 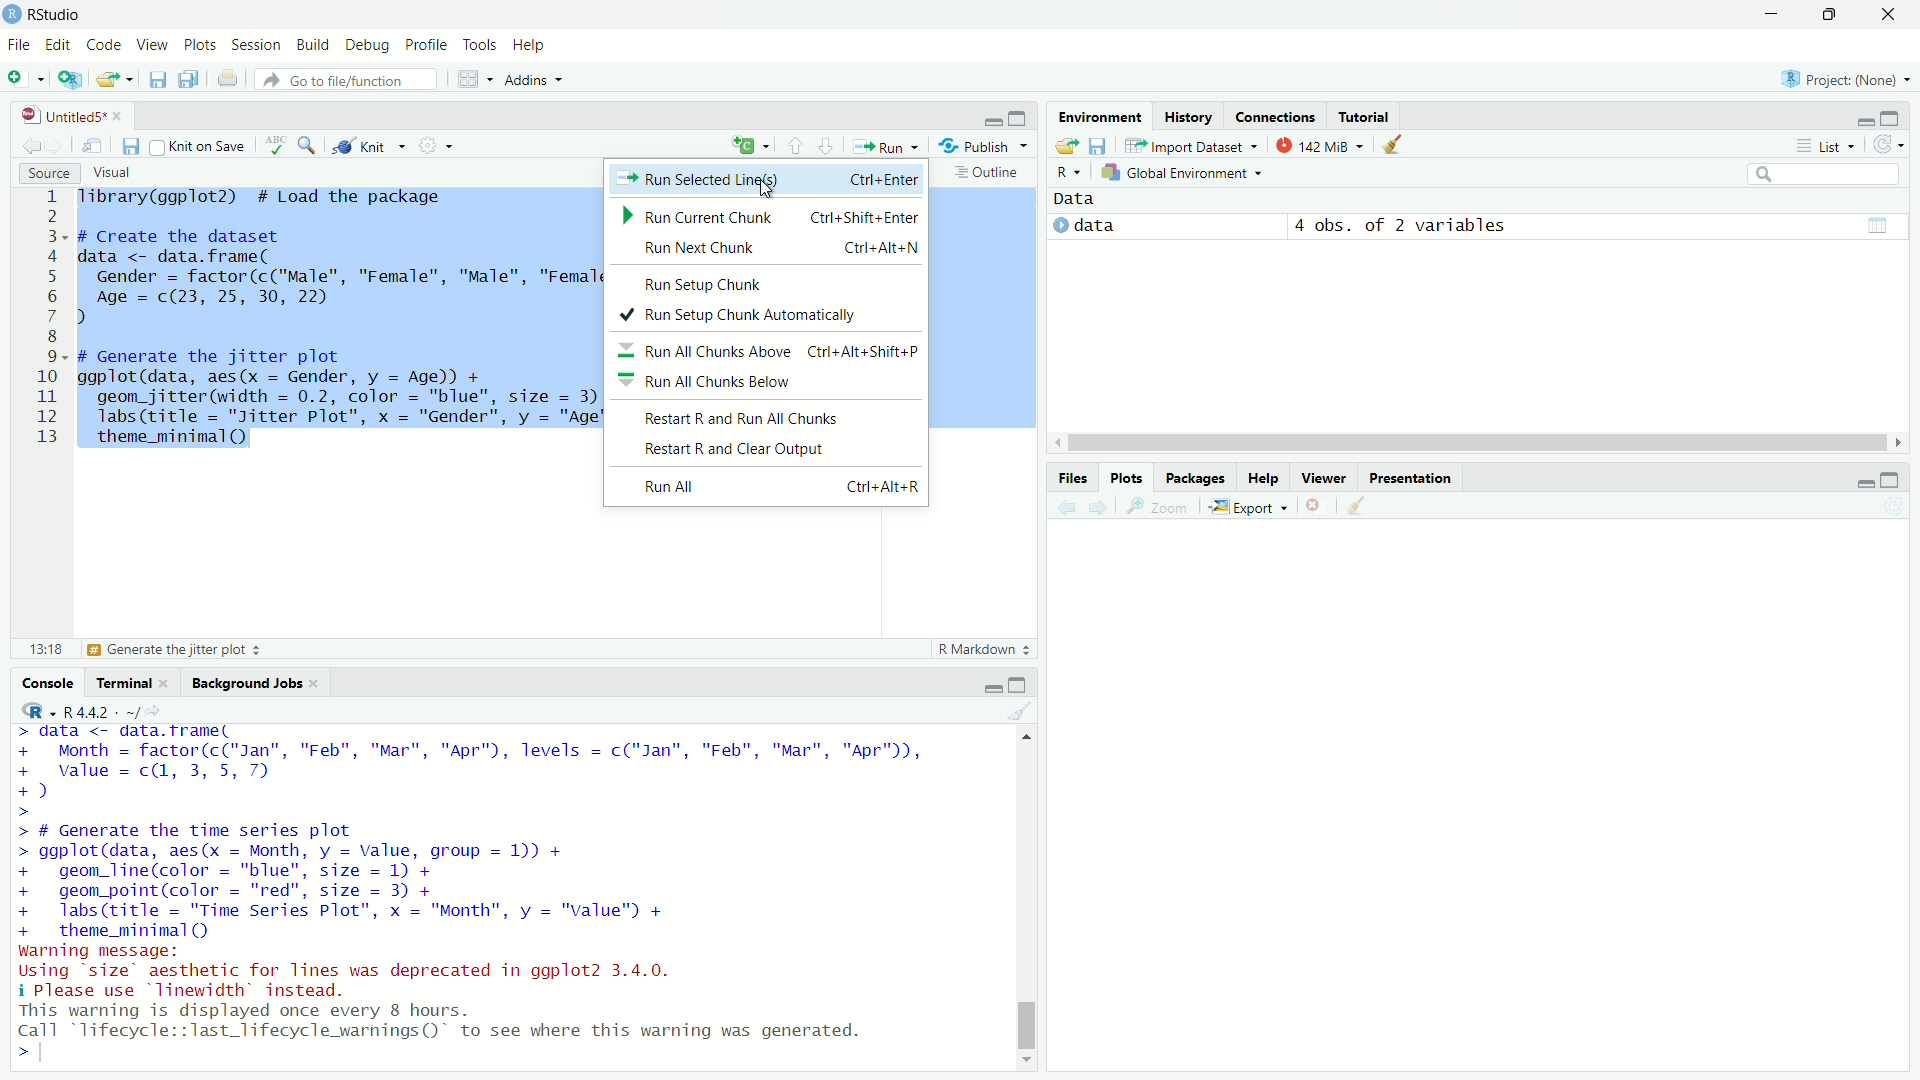 What do you see at coordinates (1025, 737) in the screenshot?
I see `move up` at bounding box center [1025, 737].